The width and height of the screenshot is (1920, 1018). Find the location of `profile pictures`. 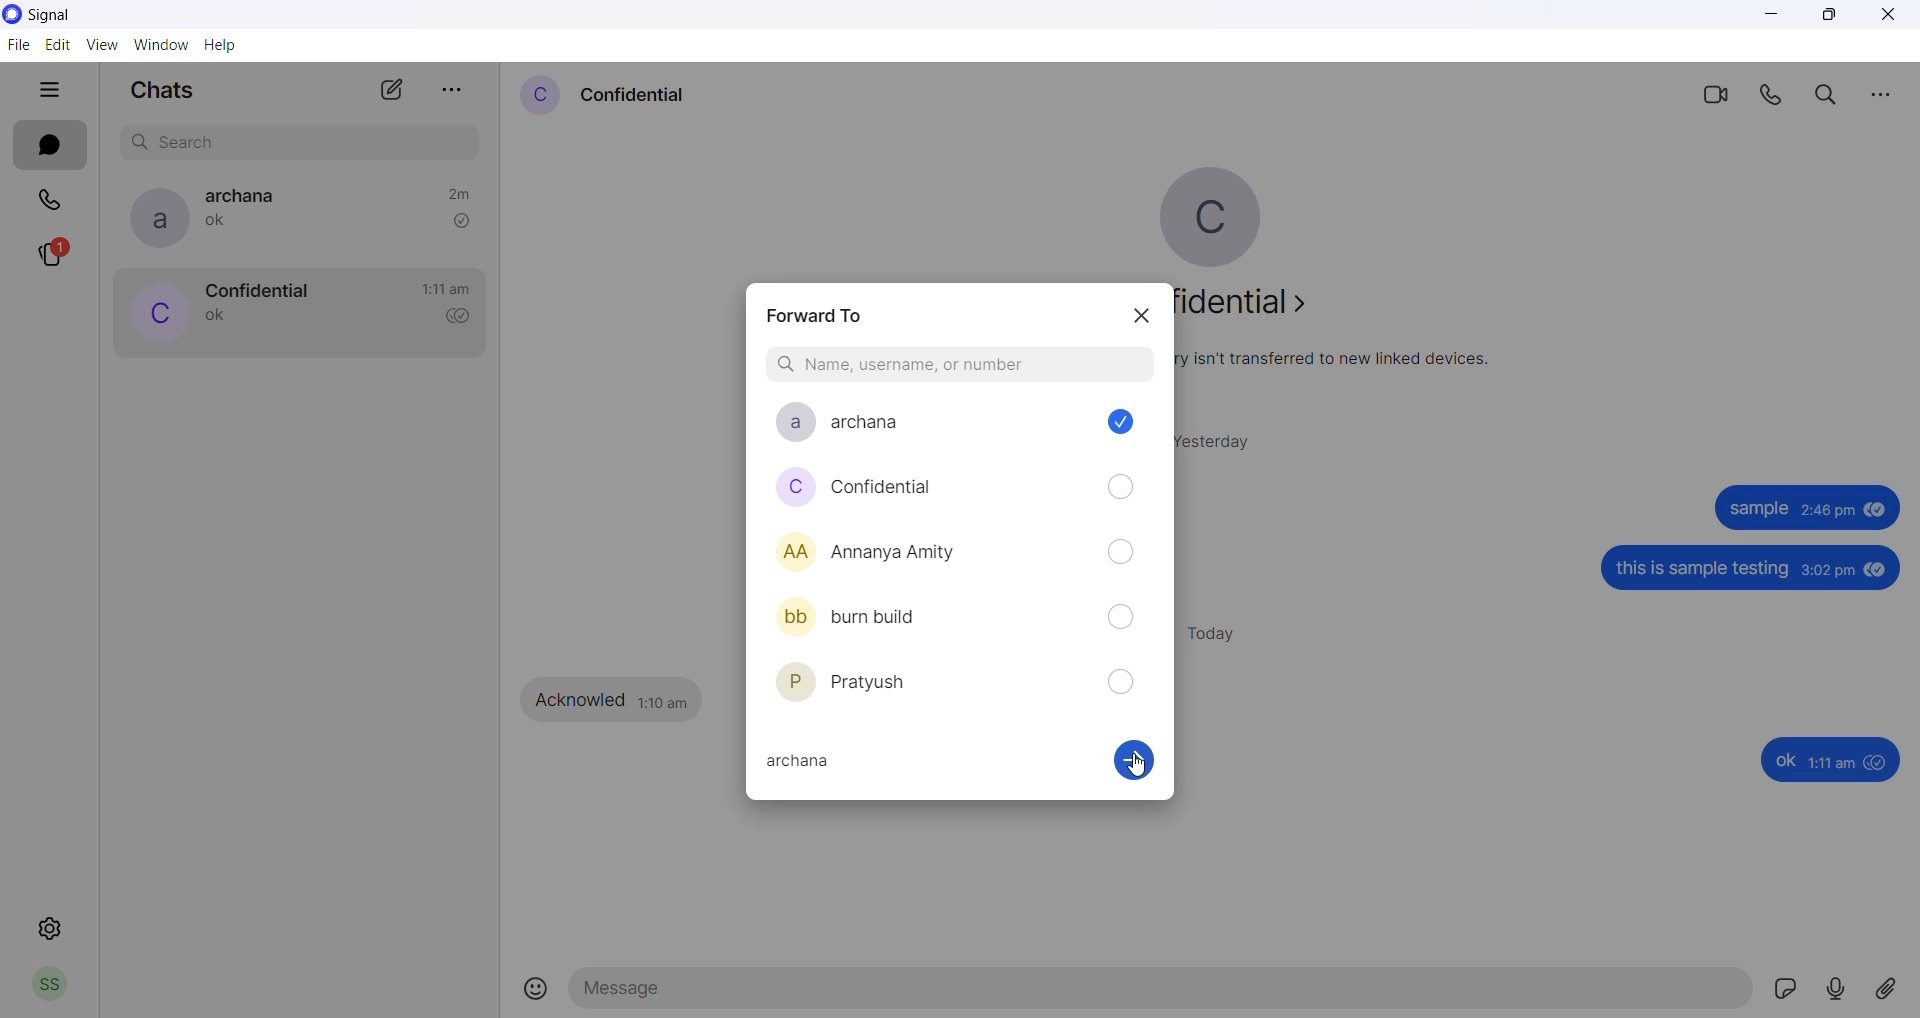

profile pictures is located at coordinates (788, 553).